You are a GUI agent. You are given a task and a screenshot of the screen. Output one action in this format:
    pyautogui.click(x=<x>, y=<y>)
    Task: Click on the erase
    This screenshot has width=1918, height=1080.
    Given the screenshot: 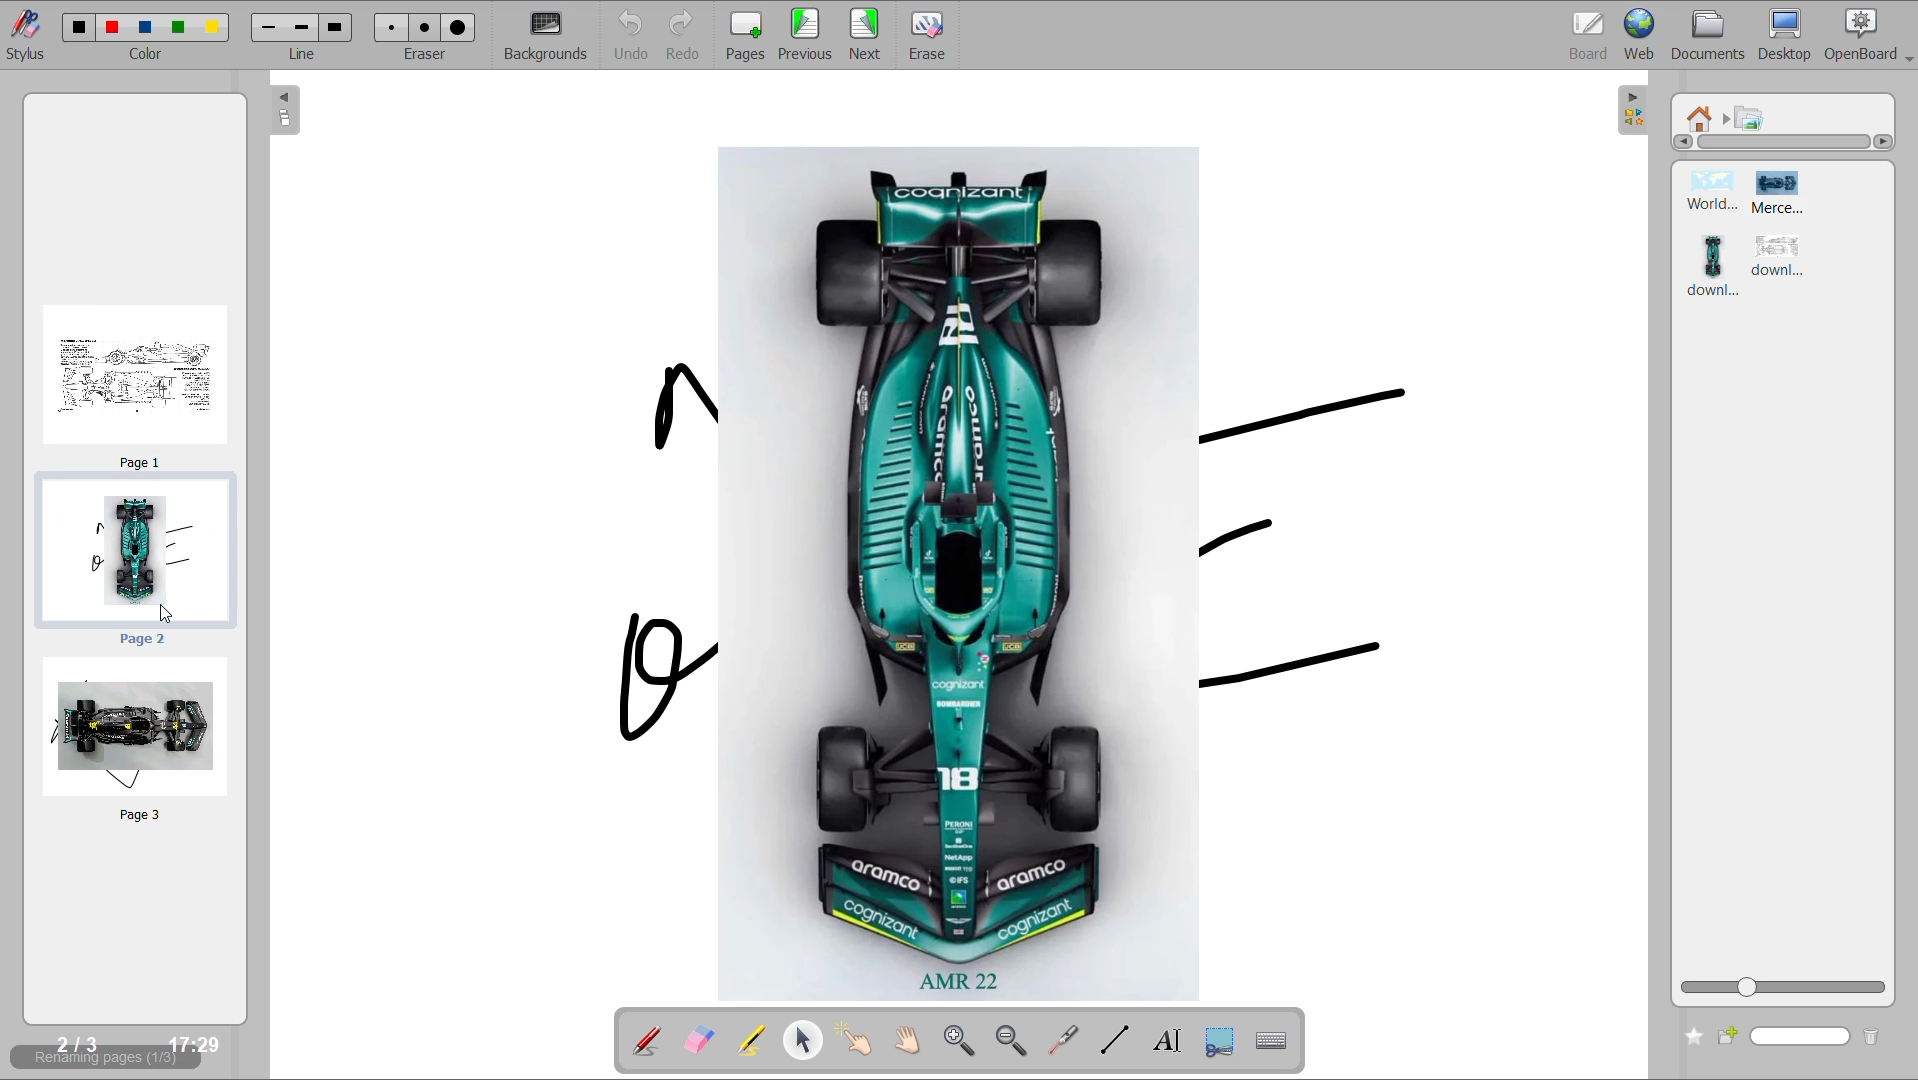 What is the action you would take?
    pyautogui.click(x=929, y=34)
    